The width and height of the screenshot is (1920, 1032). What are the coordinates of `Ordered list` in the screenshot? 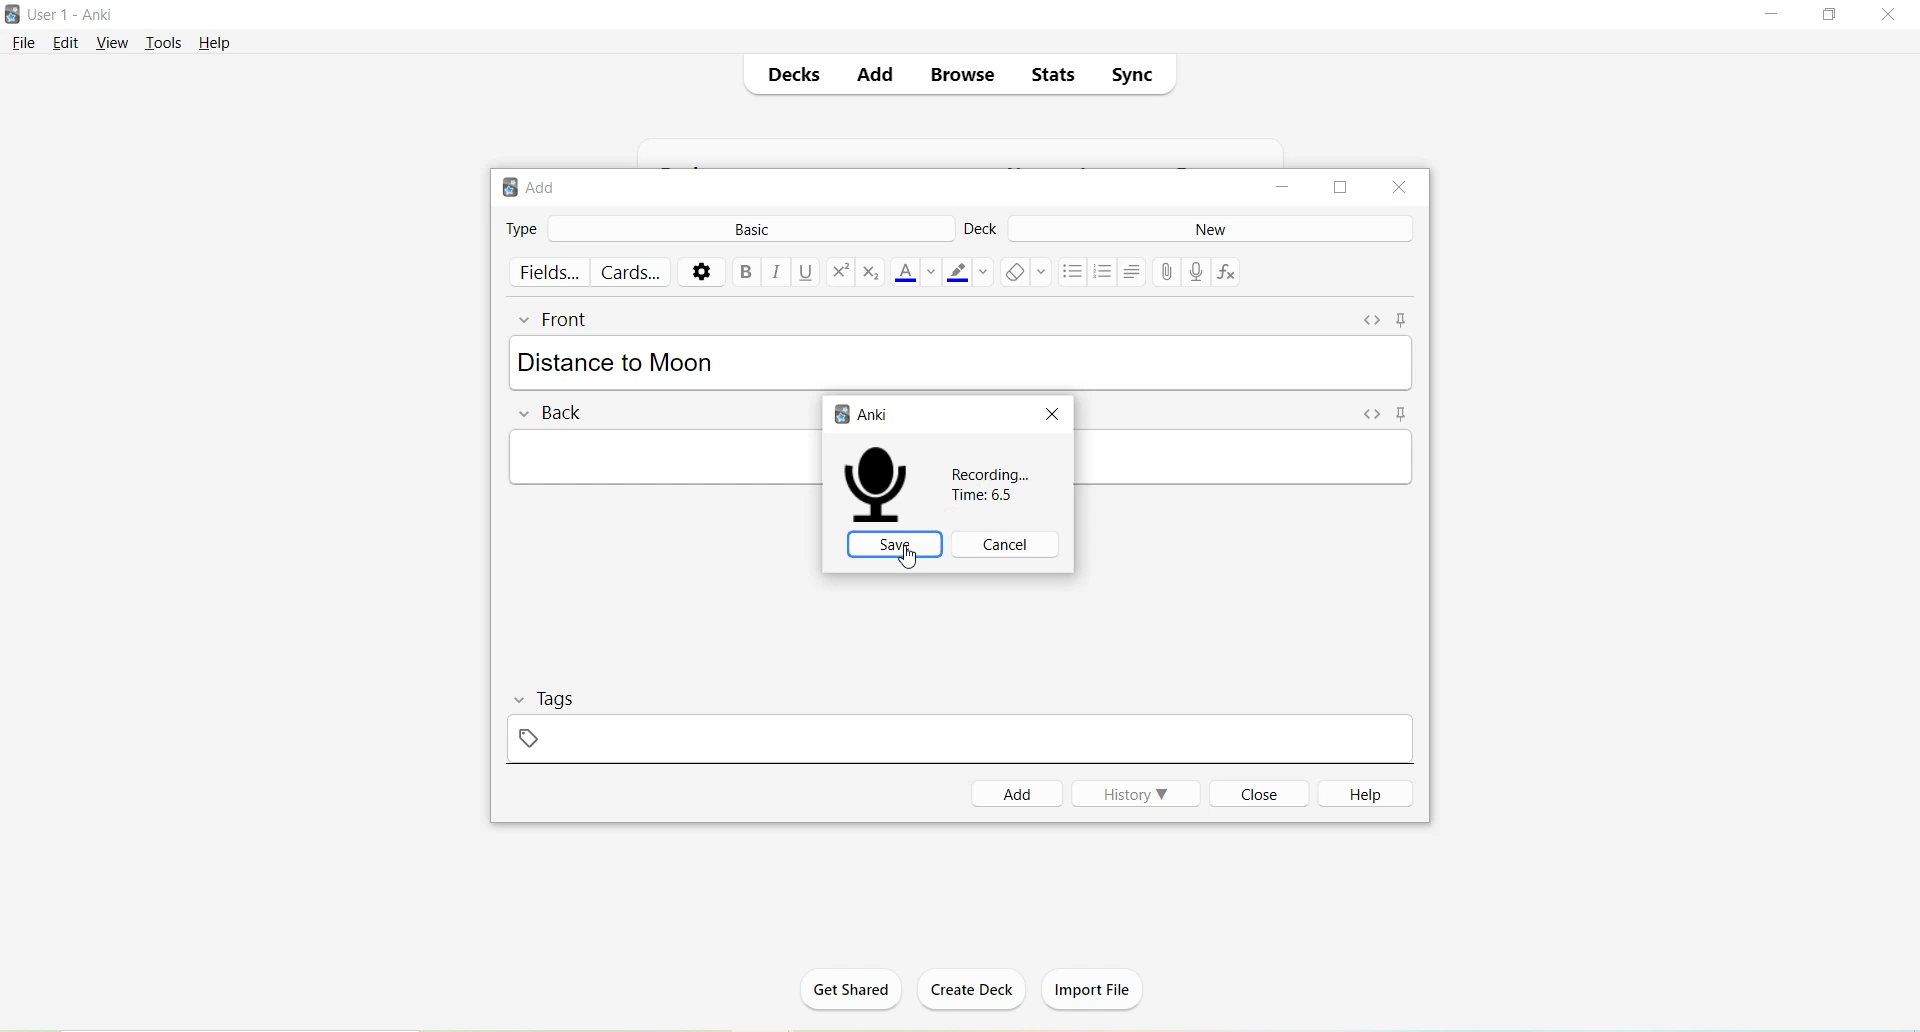 It's located at (1103, 273).